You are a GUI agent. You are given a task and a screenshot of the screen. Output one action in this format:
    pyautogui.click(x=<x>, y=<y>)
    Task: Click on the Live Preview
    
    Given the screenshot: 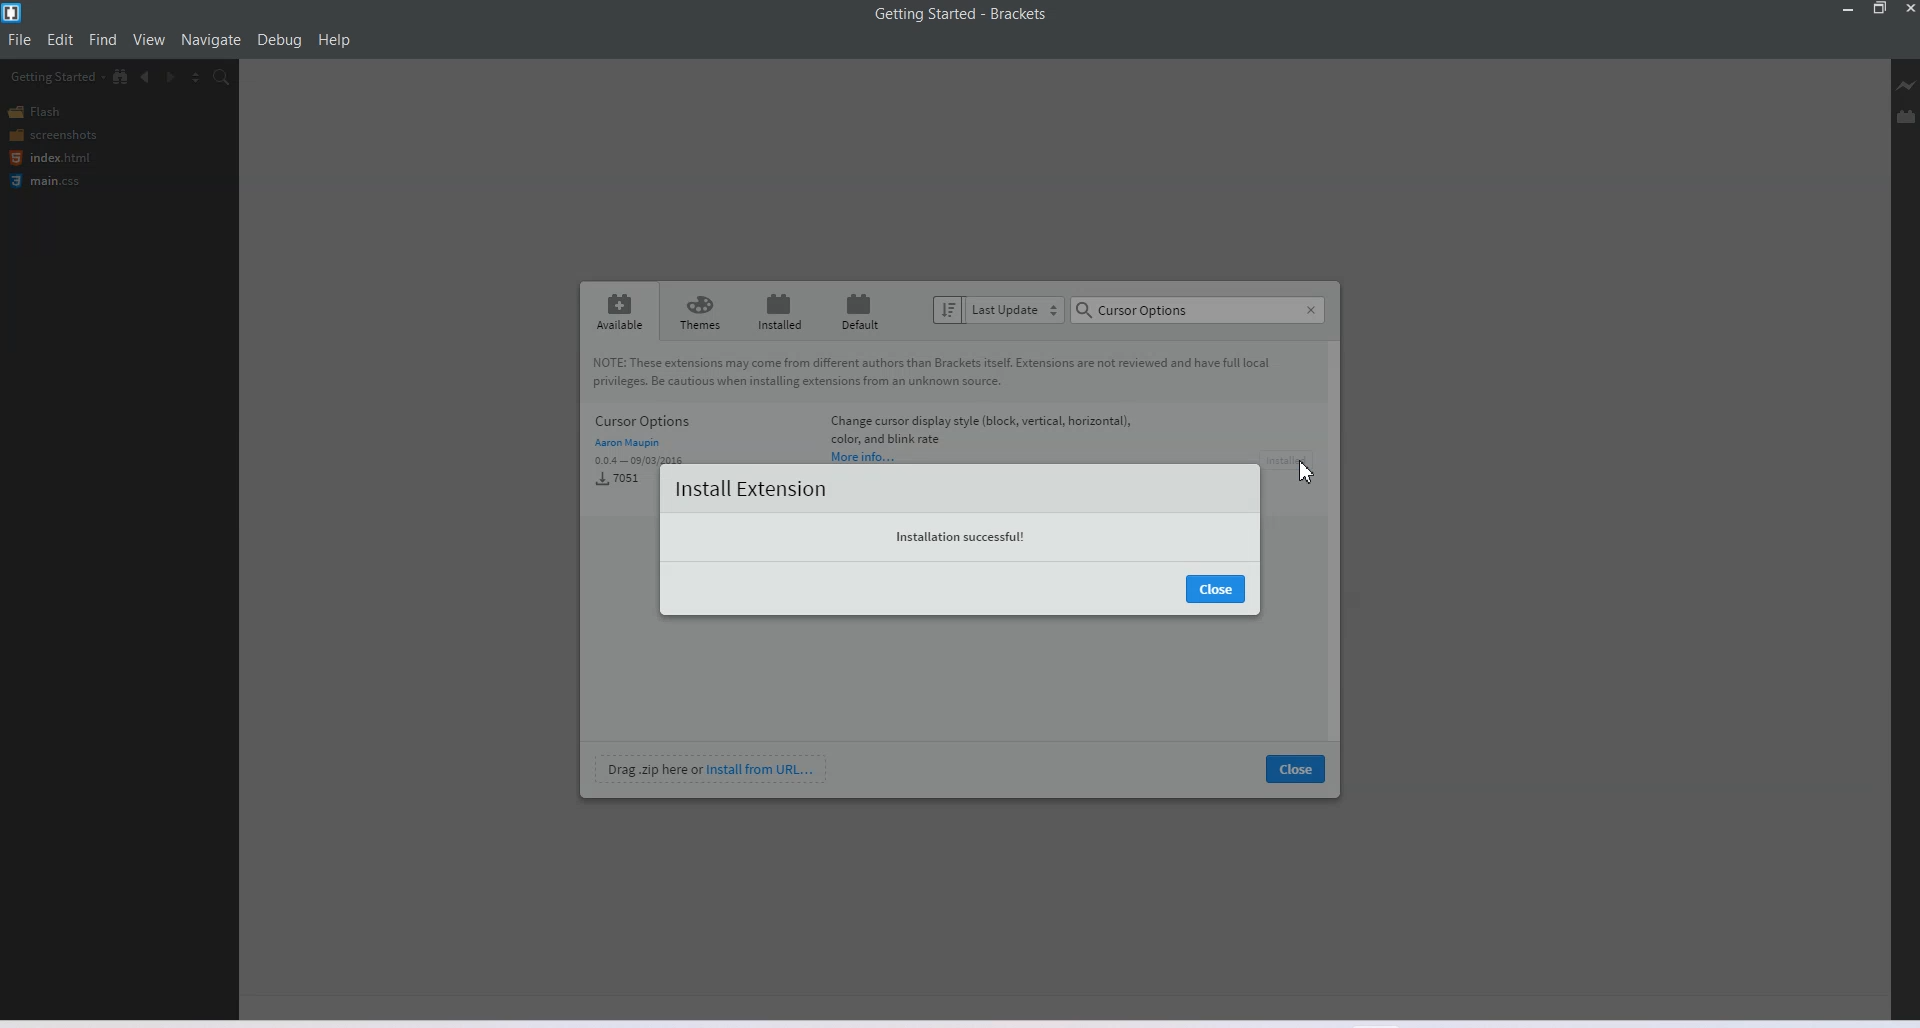 What is the action you would take?
    pyautogui.click(x=1906, y=85)
    